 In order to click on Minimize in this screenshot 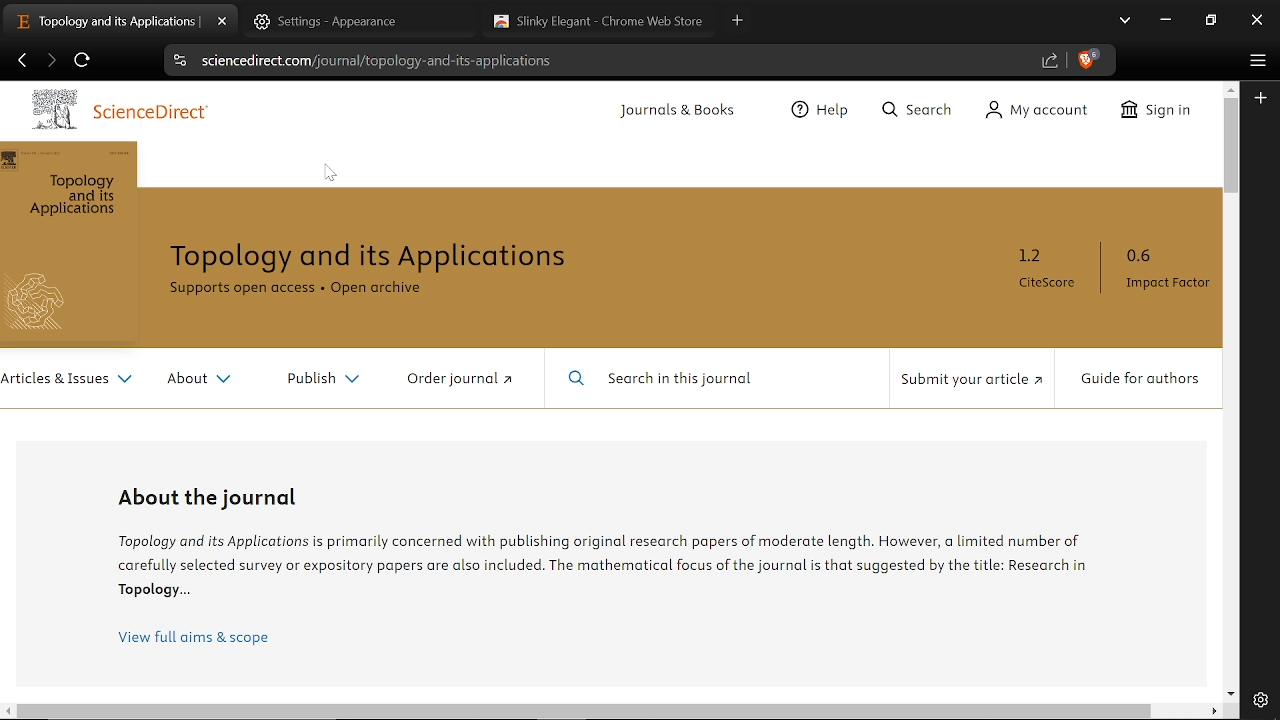, I will do `click(1166, 22)`.